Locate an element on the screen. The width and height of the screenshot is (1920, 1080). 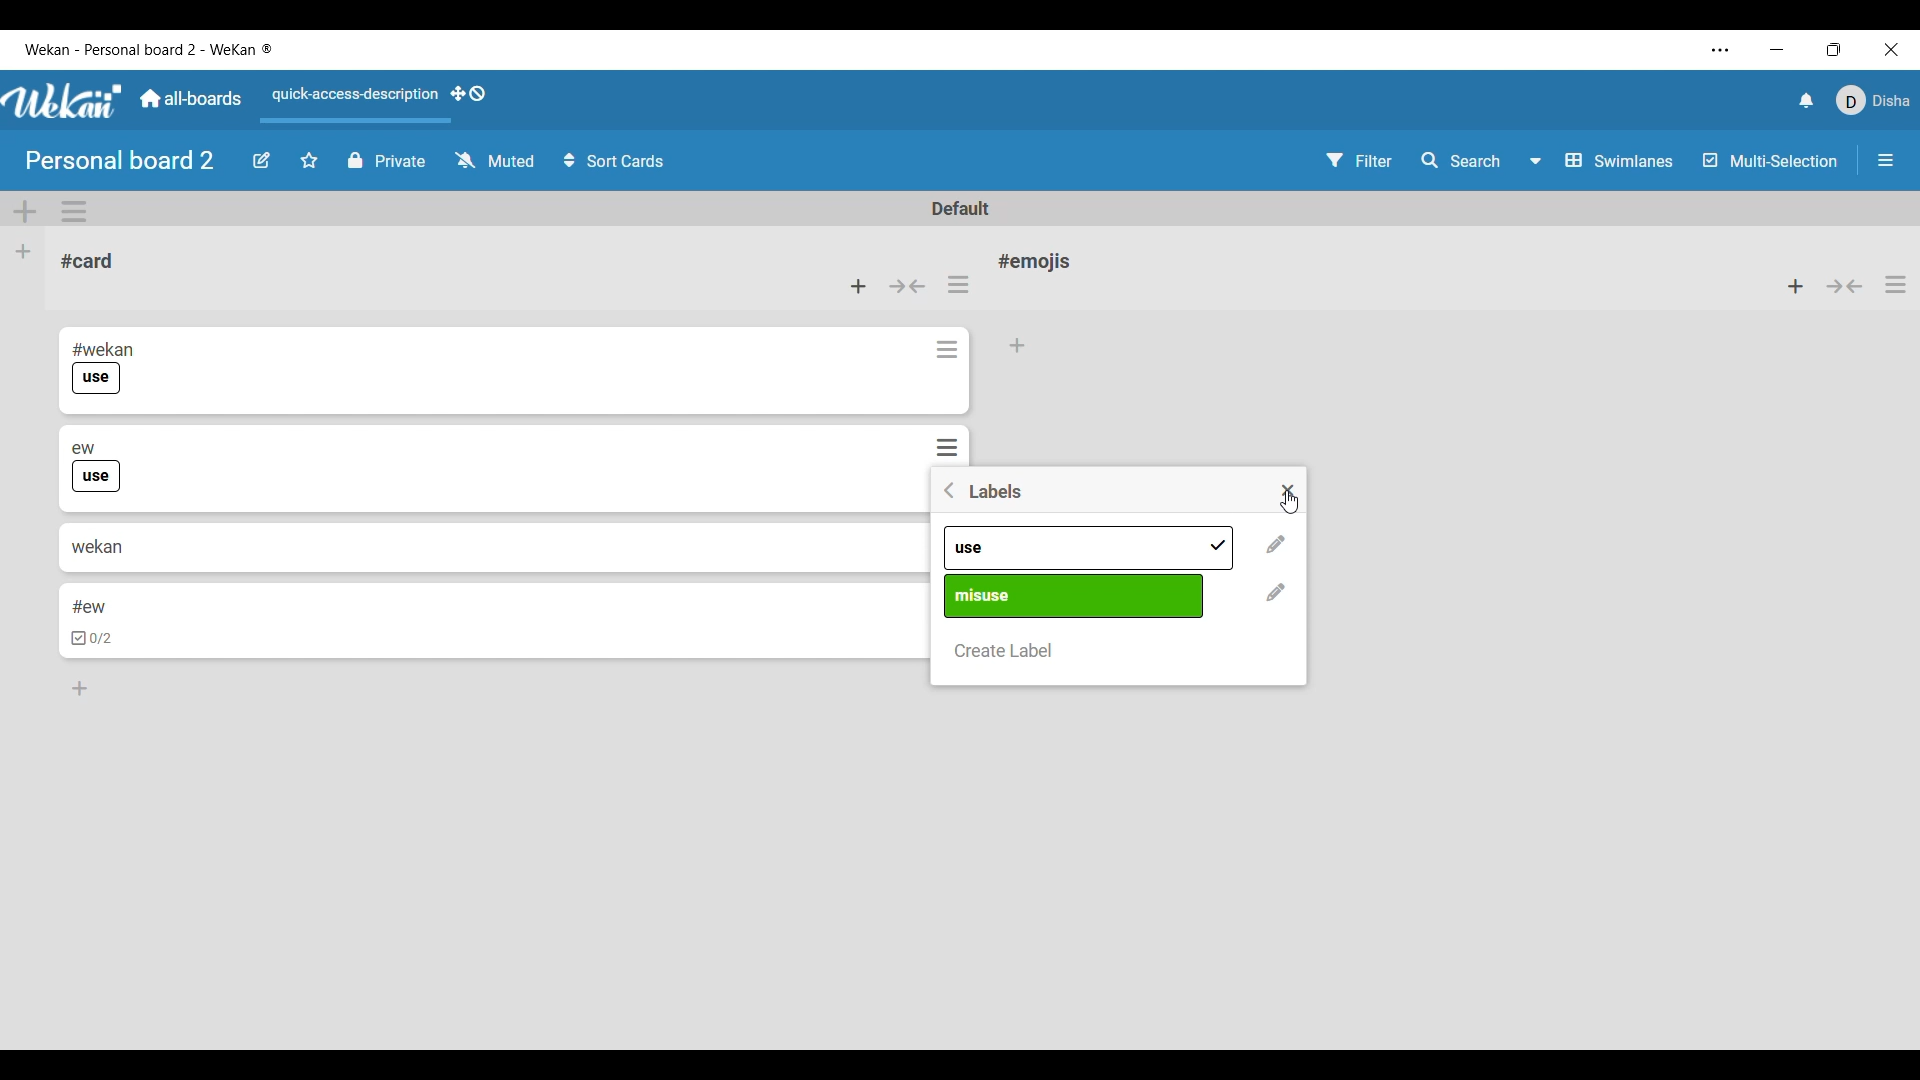
Add swimlane is located at coordinates (25, 212).